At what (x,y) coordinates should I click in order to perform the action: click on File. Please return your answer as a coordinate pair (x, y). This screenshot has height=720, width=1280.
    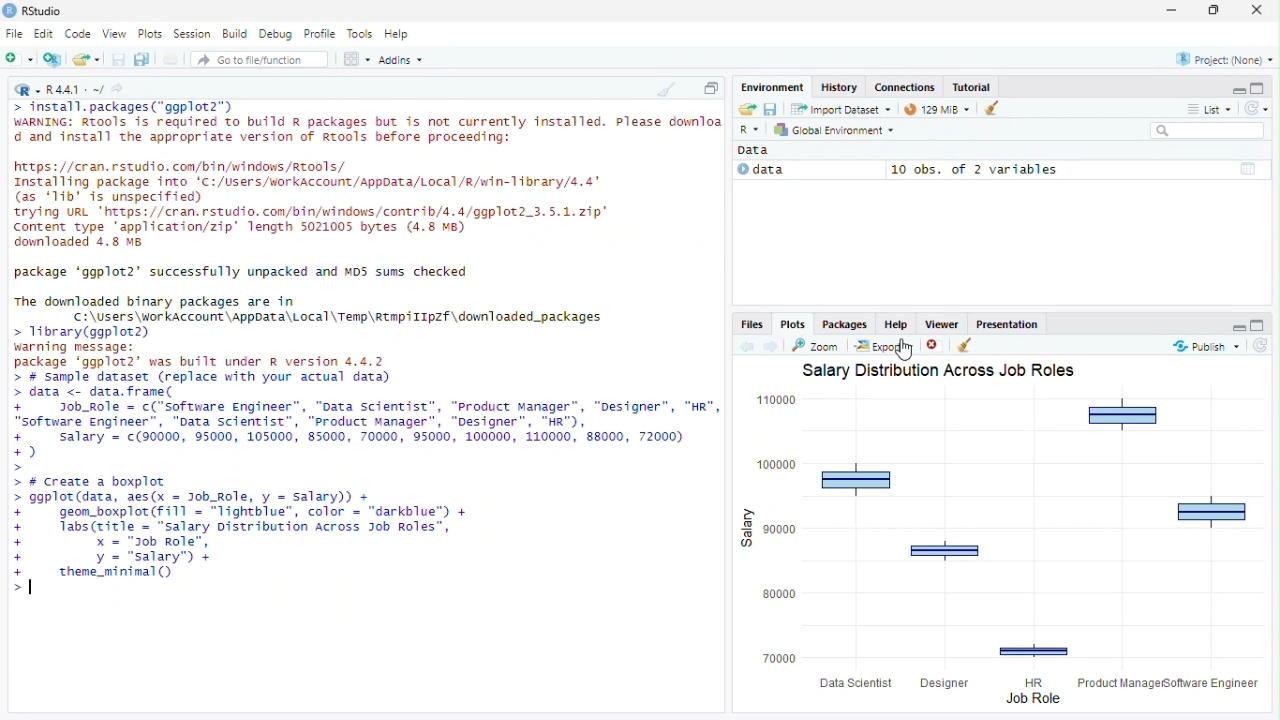
    Looking at the image, I should click on (15, 35).